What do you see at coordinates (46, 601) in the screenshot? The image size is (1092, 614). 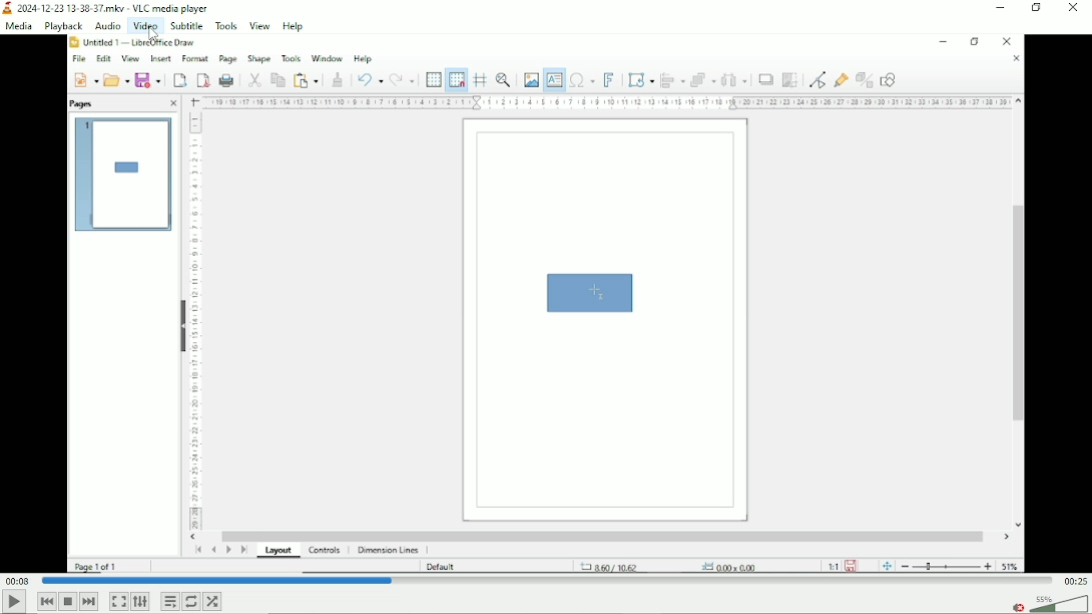 I see `Previous` at bounding box center [46, 601].